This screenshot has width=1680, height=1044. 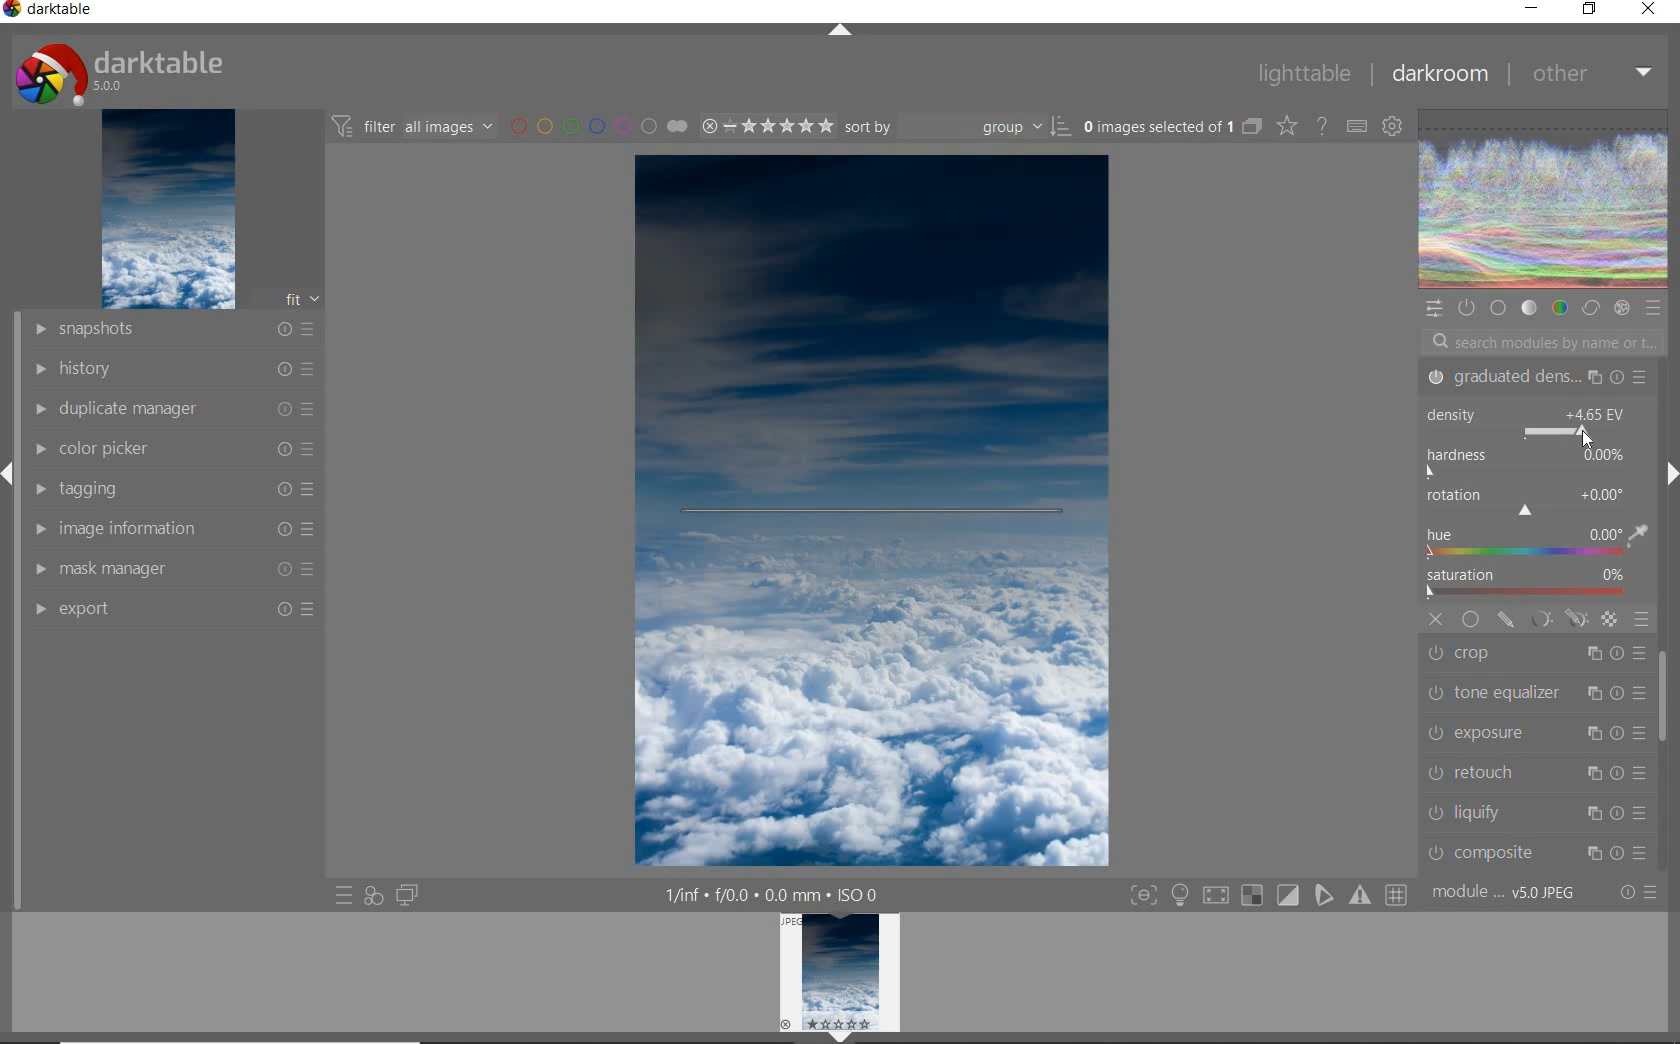 What do you see at coordinates (1156, 125) in the screenshot?
I see `0 images selected of` at bounding box center [1156, 125].